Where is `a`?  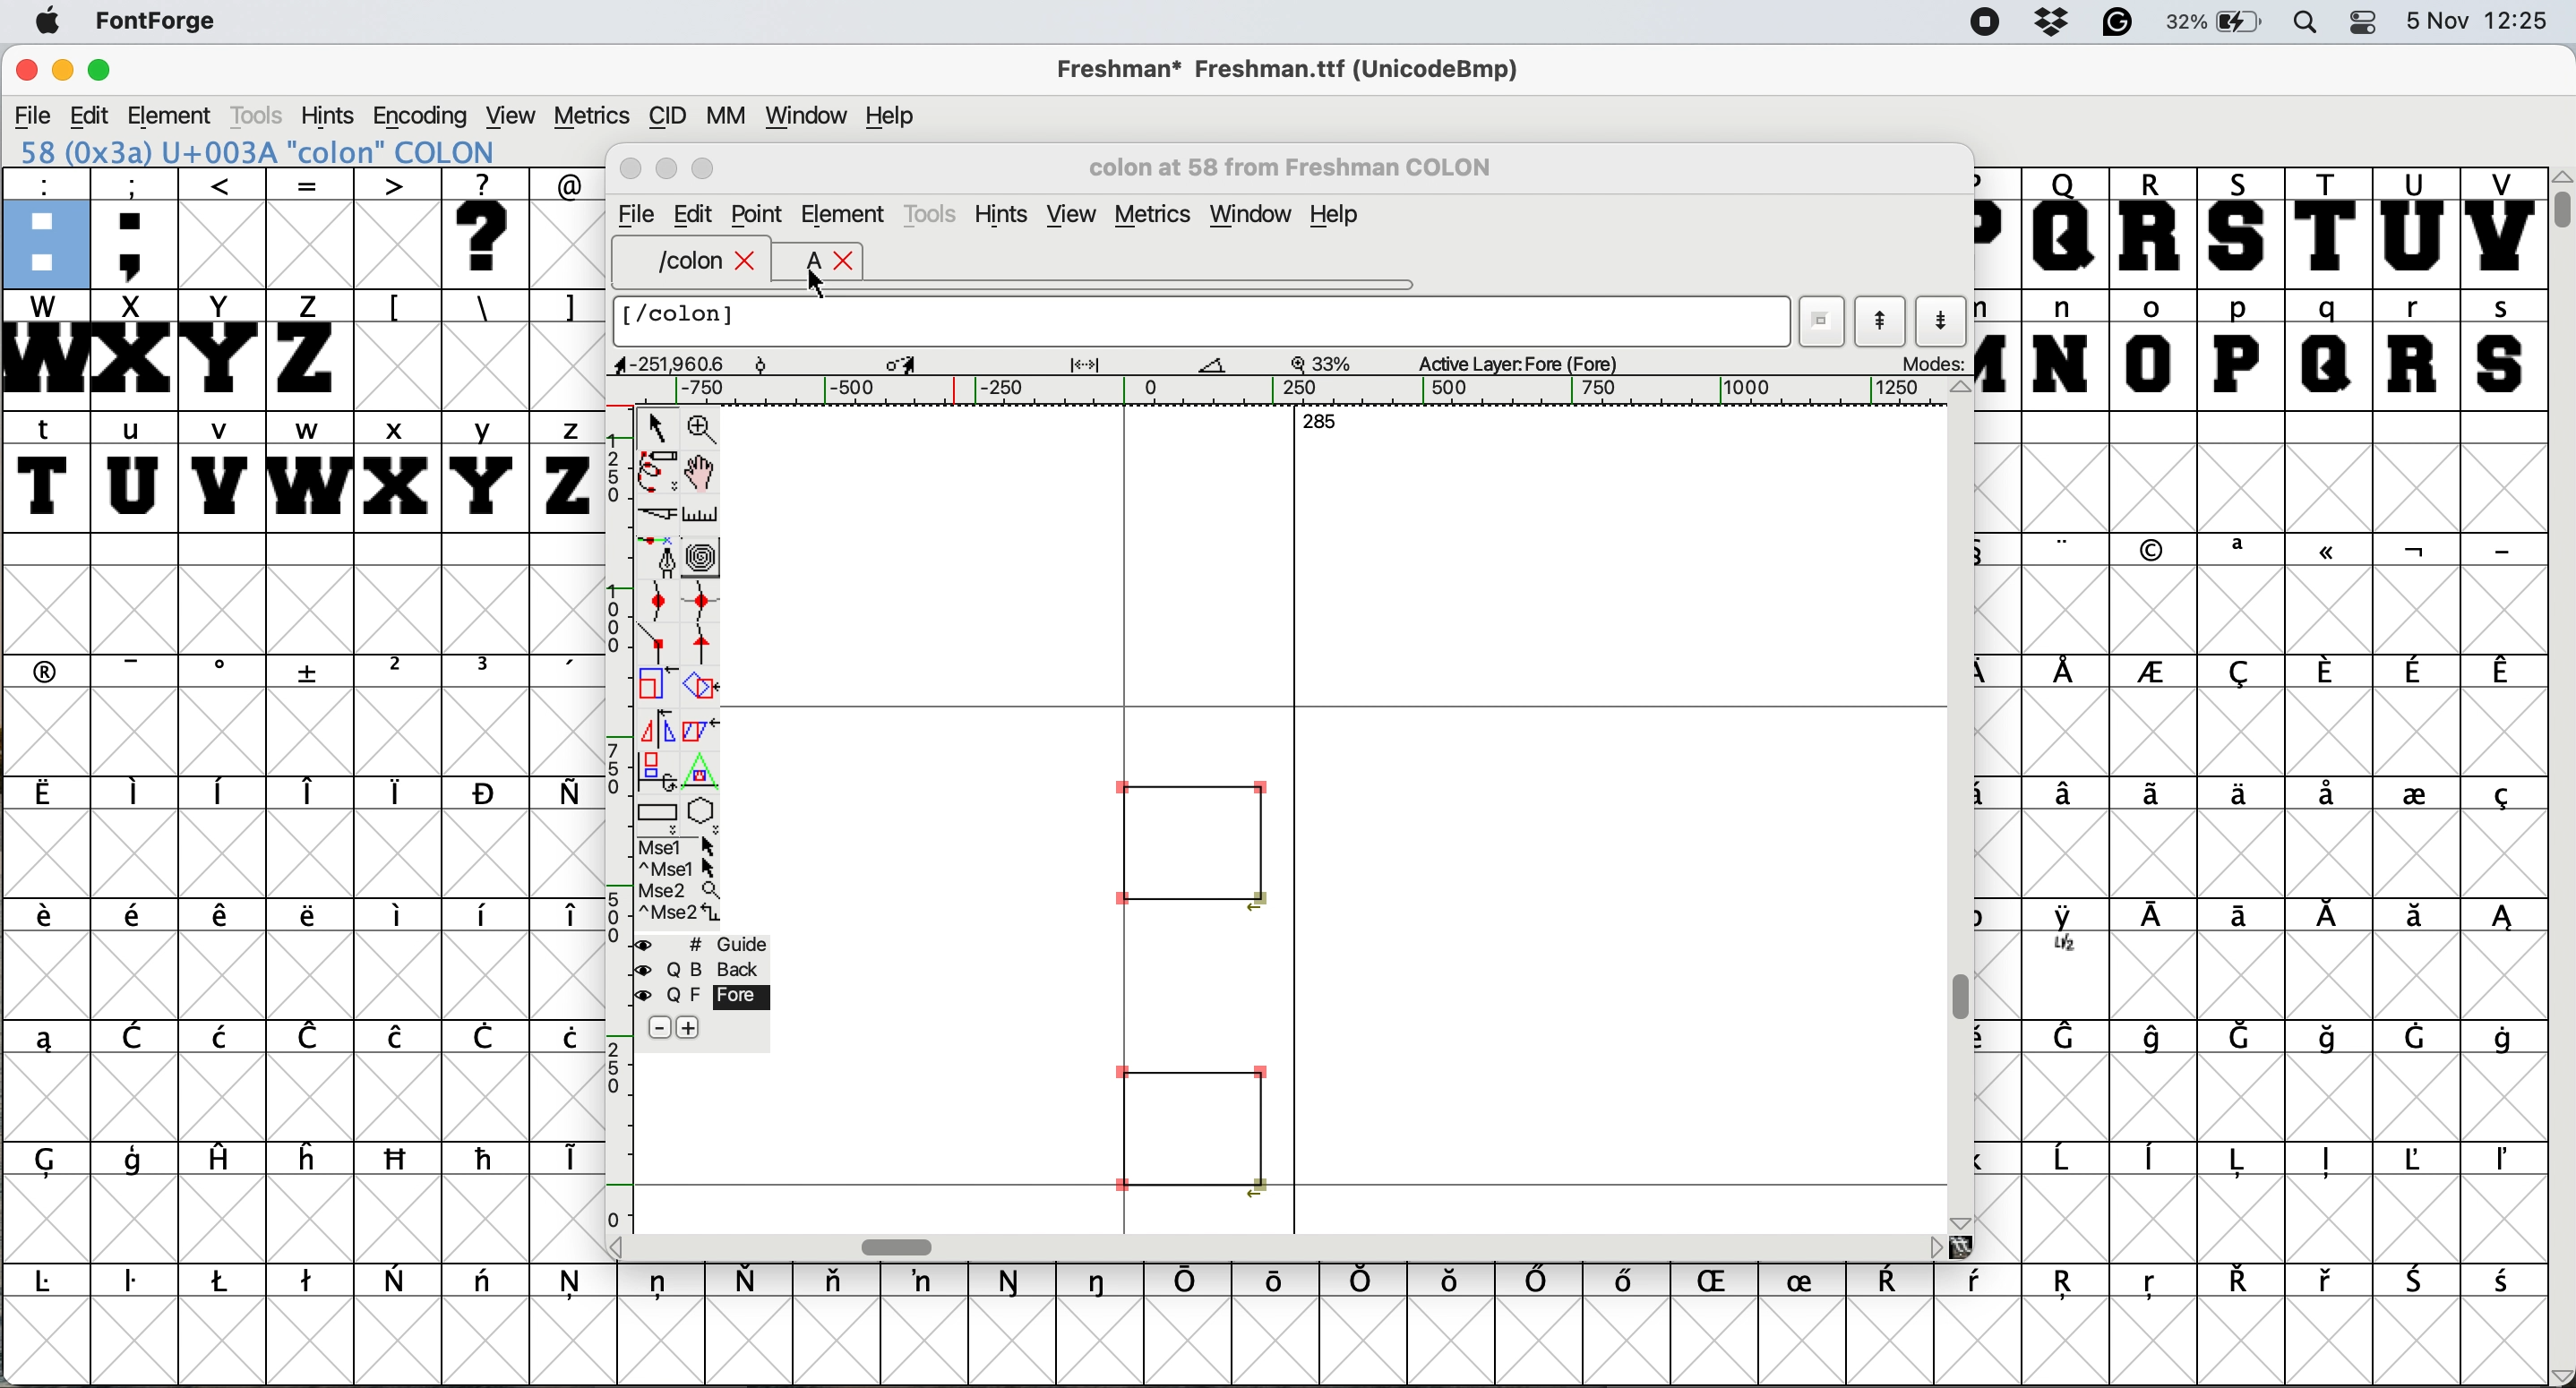
a is located at coordinates (801, 263).